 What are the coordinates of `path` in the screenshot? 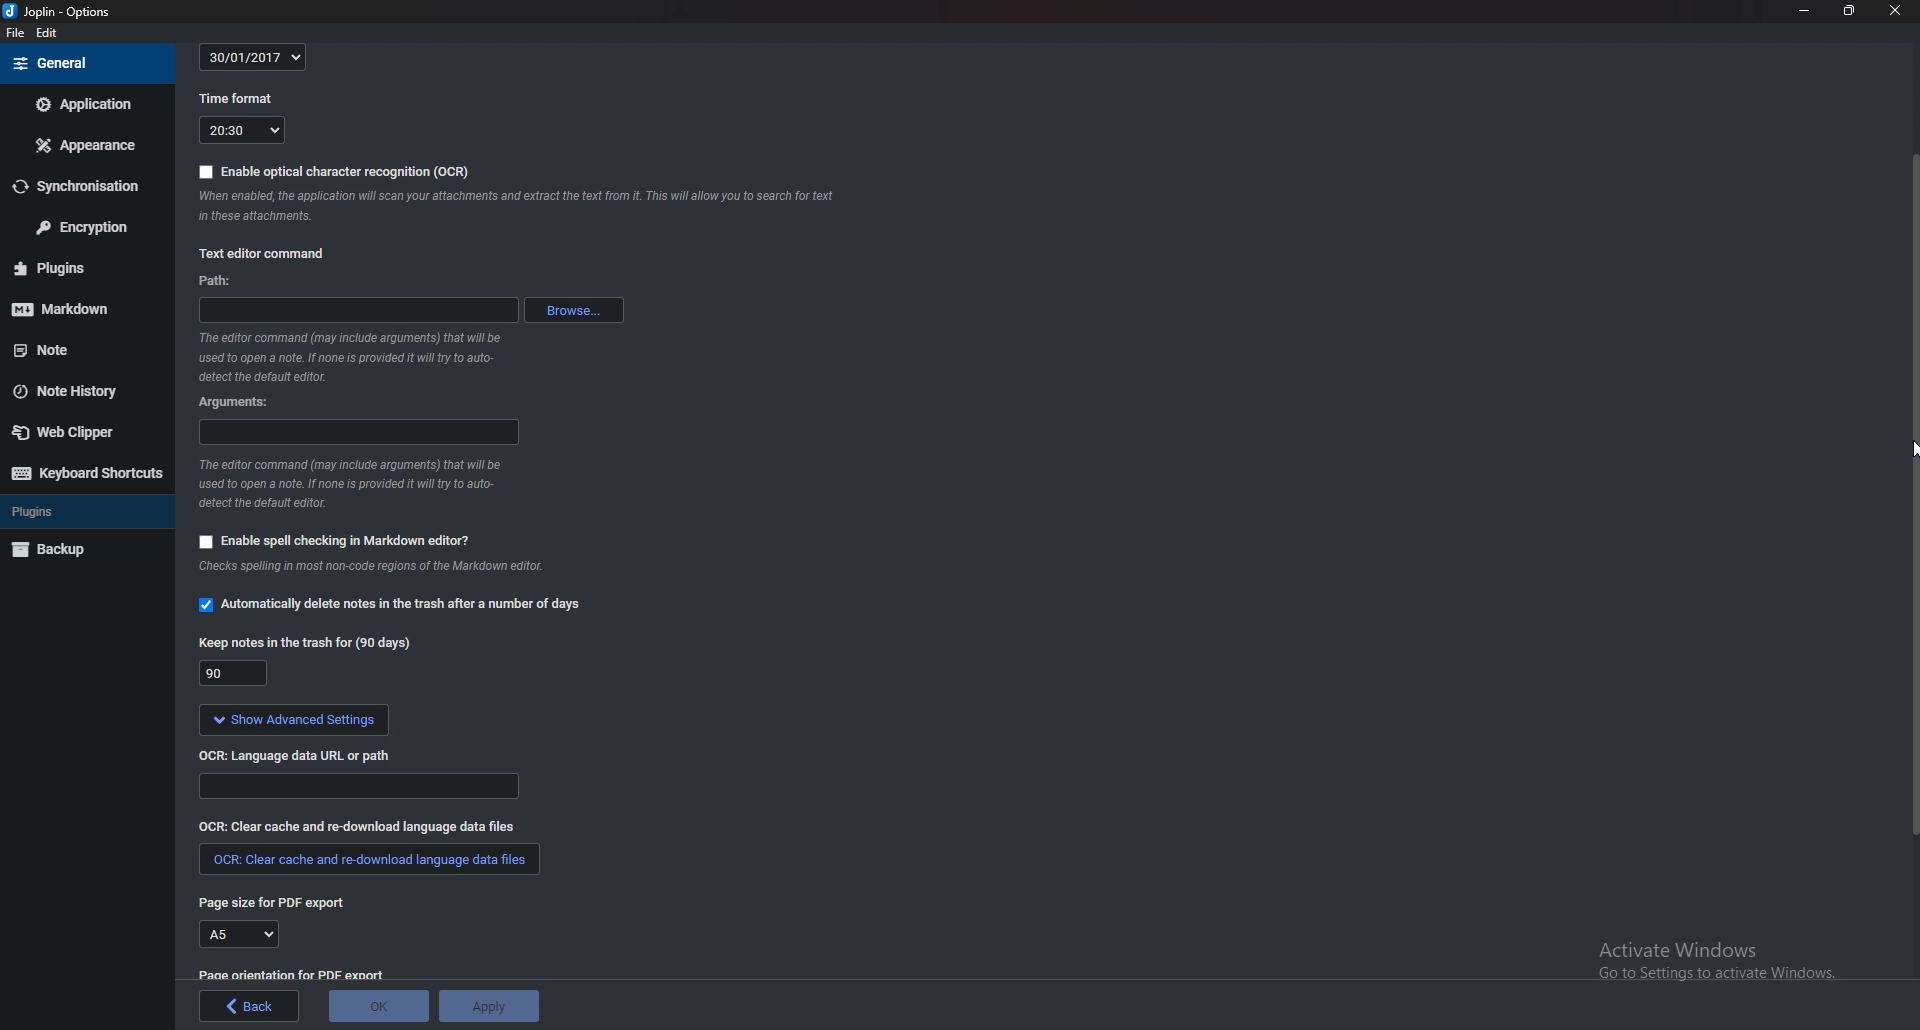 It's located at (357, 310).